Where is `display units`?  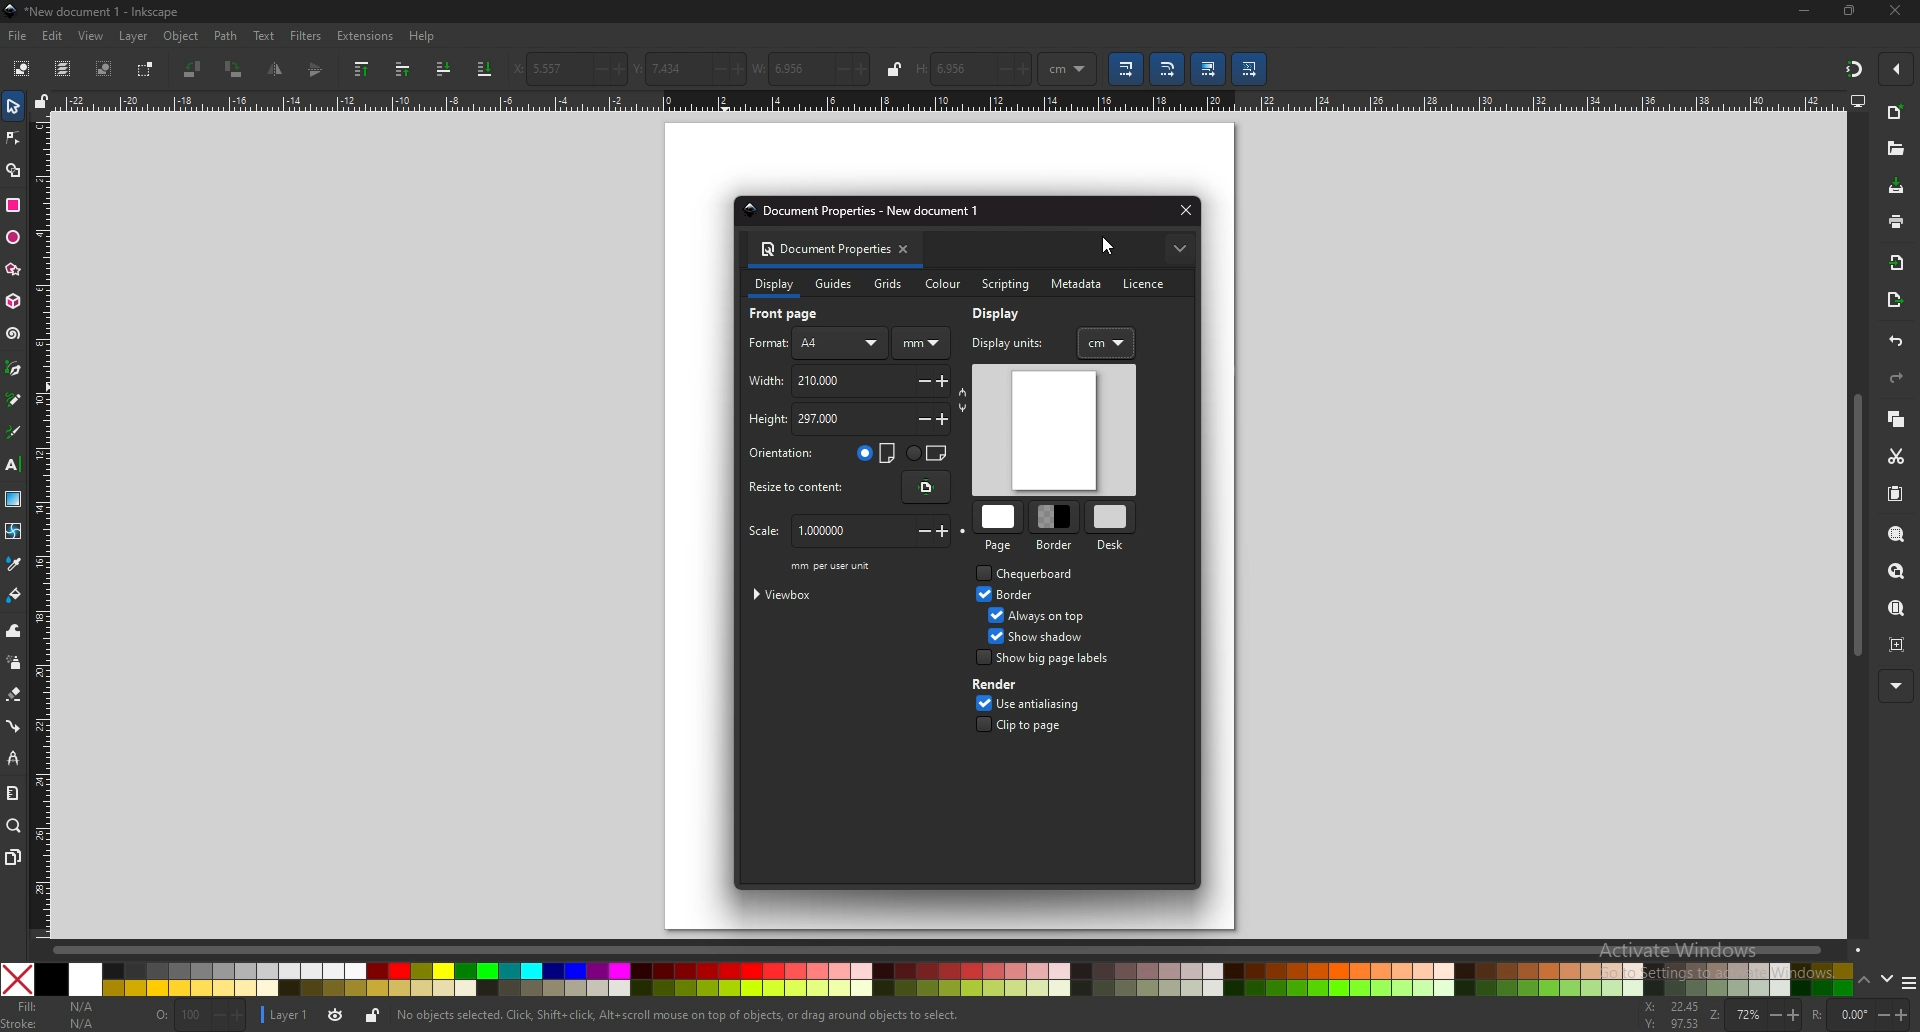
display units is located at coordinates (1018, 341).